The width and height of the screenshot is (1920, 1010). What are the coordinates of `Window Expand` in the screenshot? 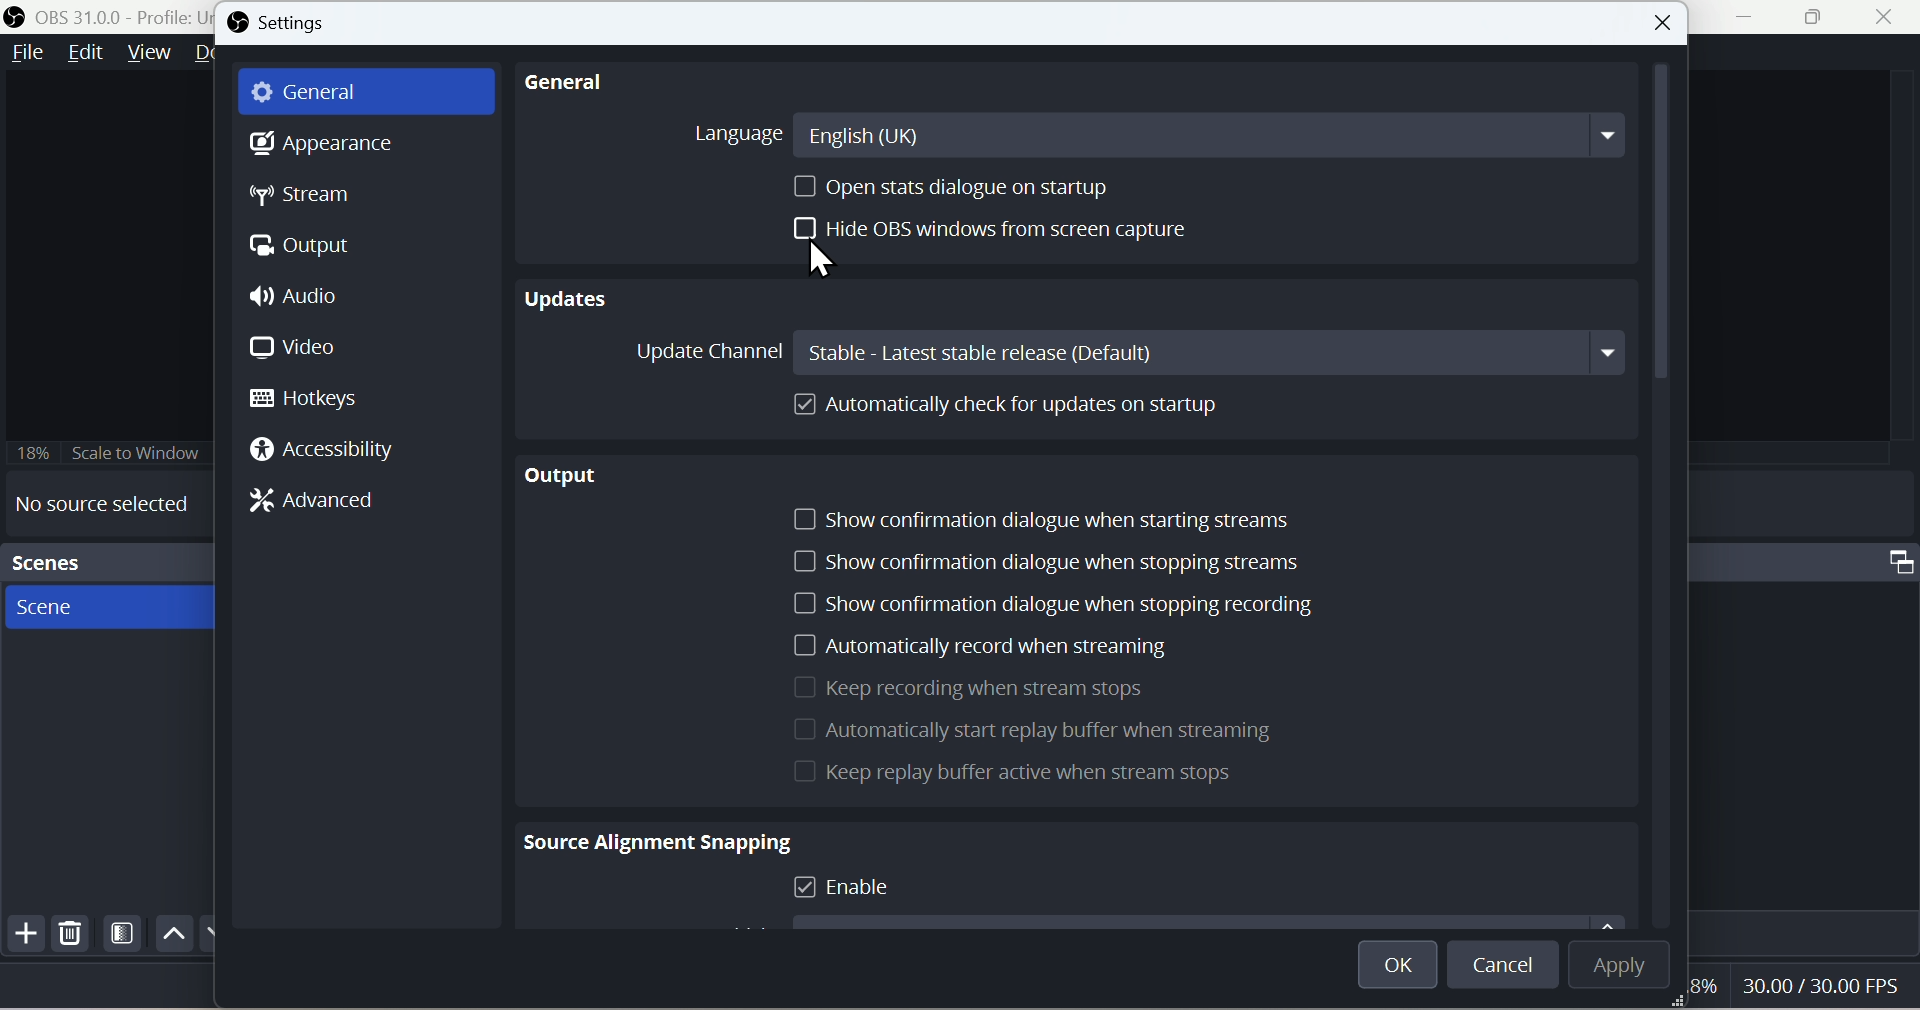 It's located at (1819, 17).